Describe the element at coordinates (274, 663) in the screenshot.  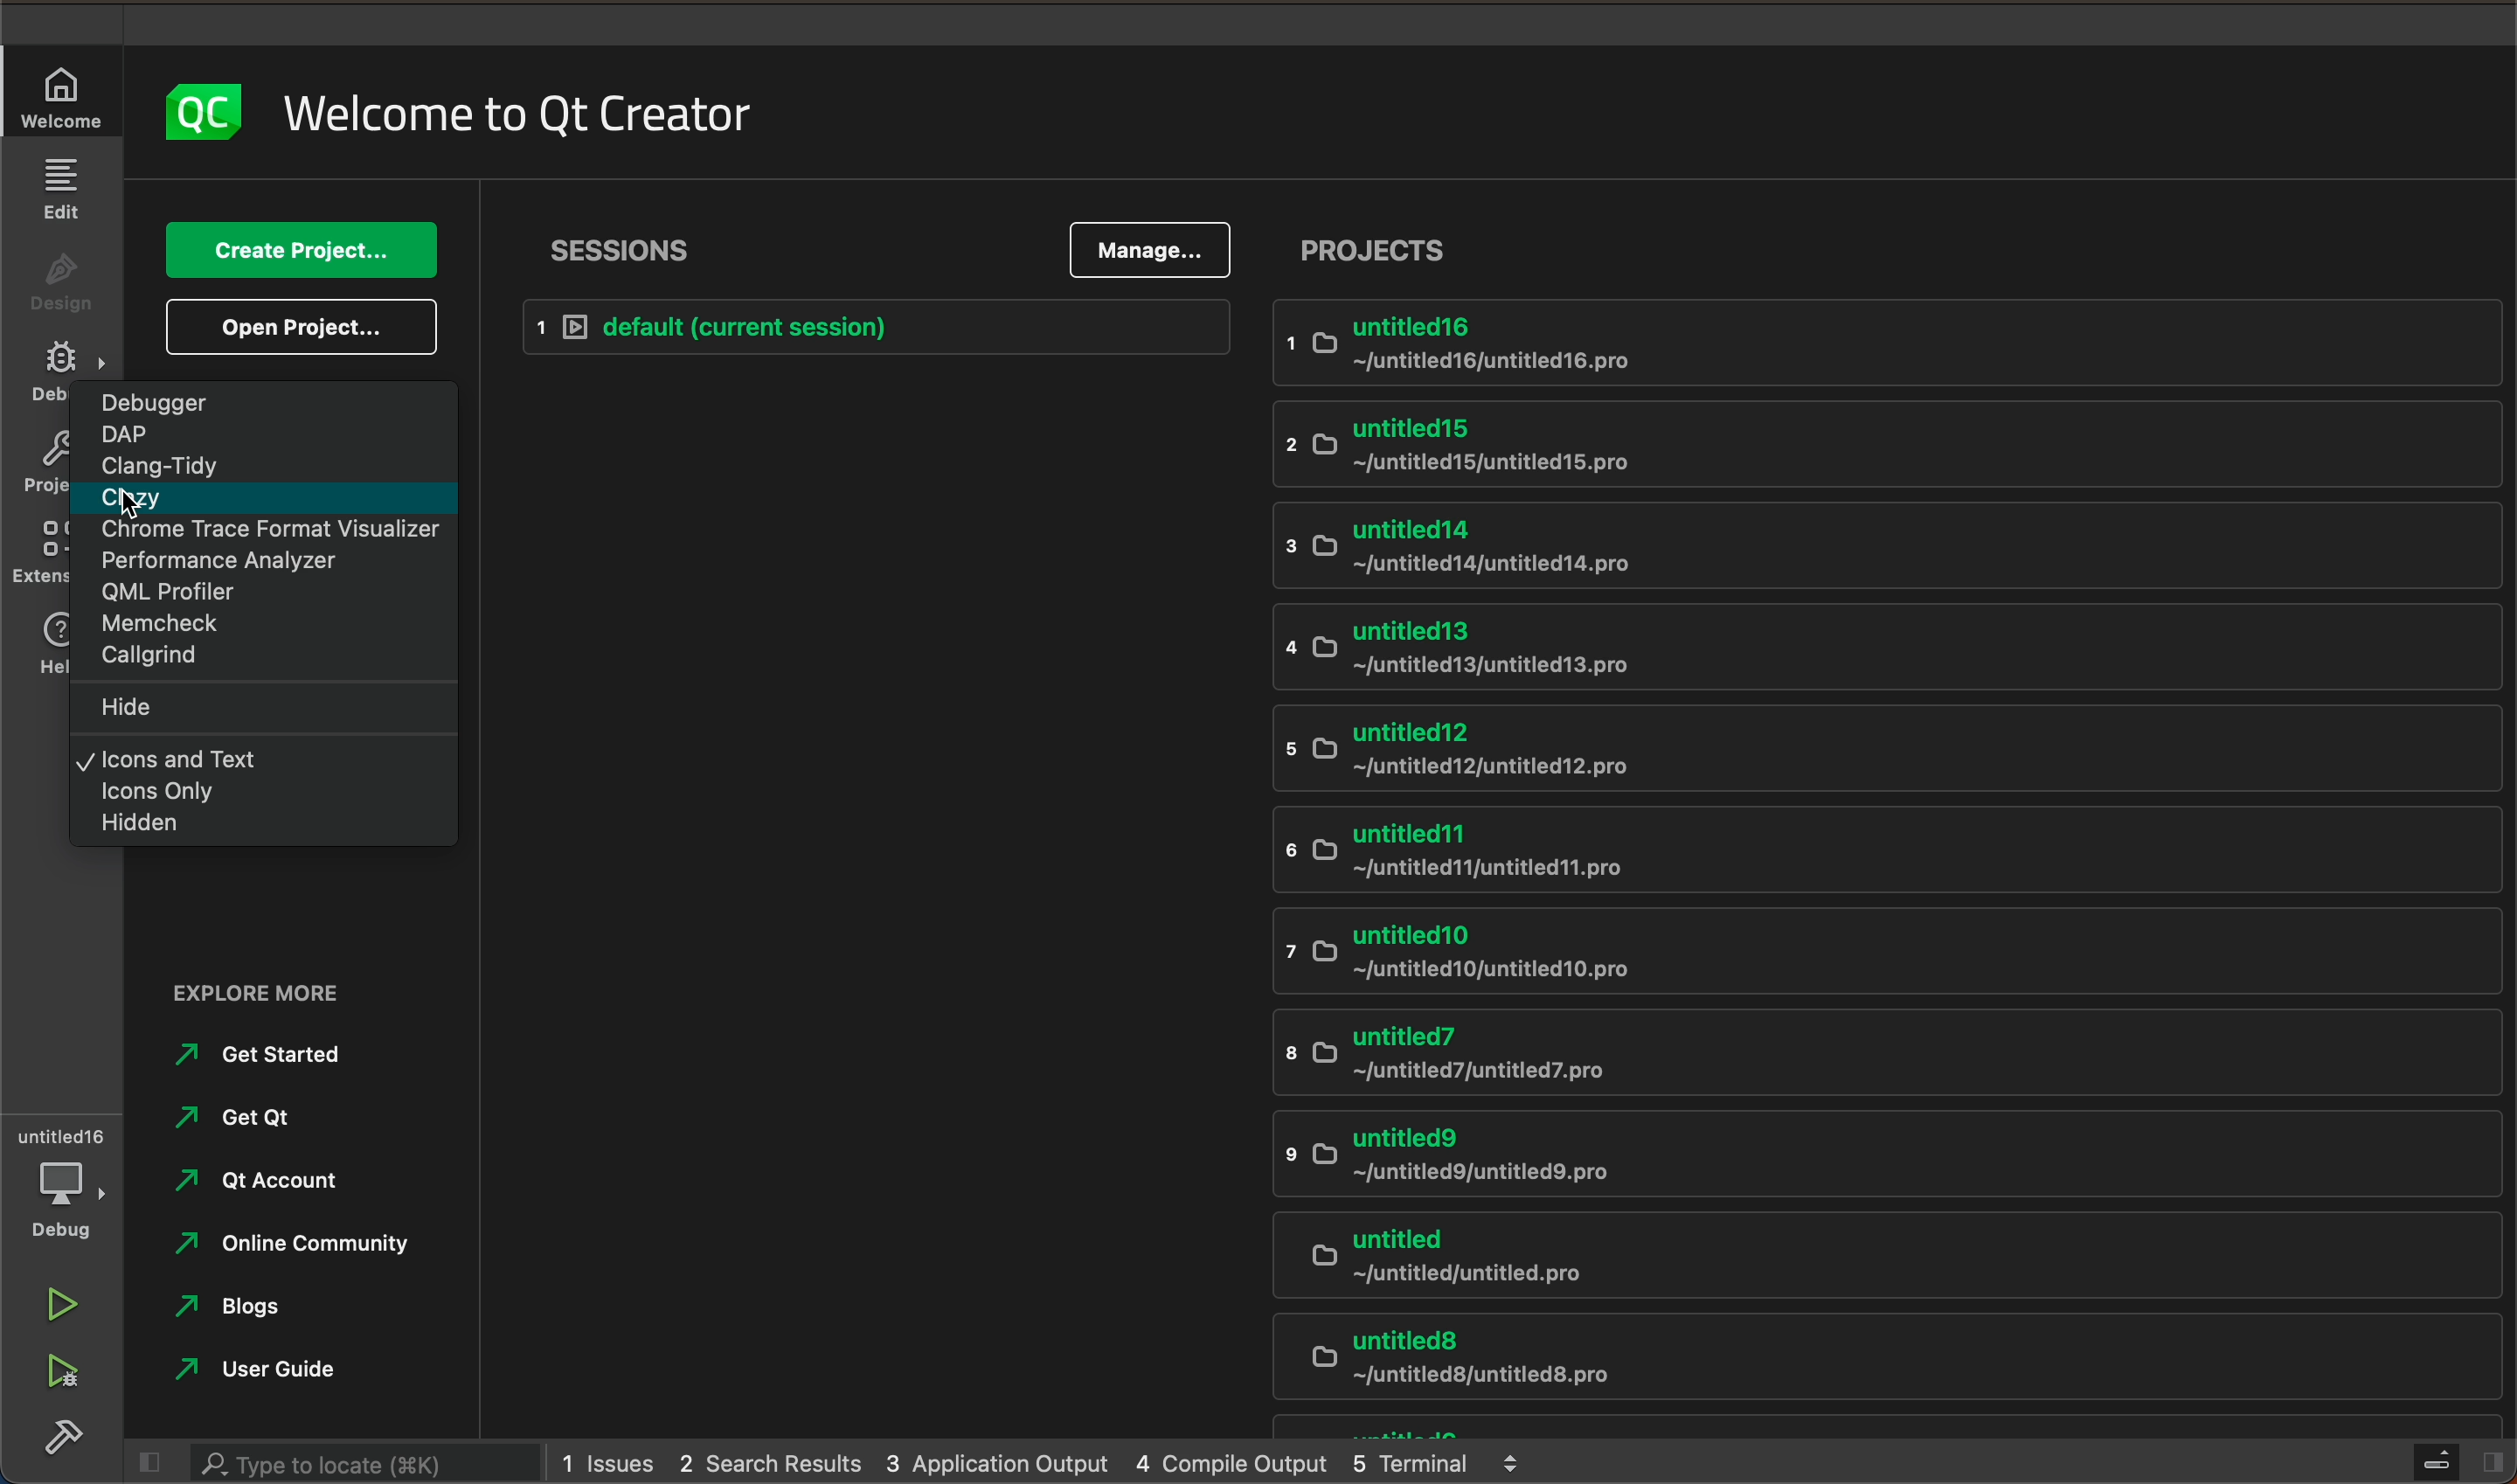
I see `callgrind` at that location.